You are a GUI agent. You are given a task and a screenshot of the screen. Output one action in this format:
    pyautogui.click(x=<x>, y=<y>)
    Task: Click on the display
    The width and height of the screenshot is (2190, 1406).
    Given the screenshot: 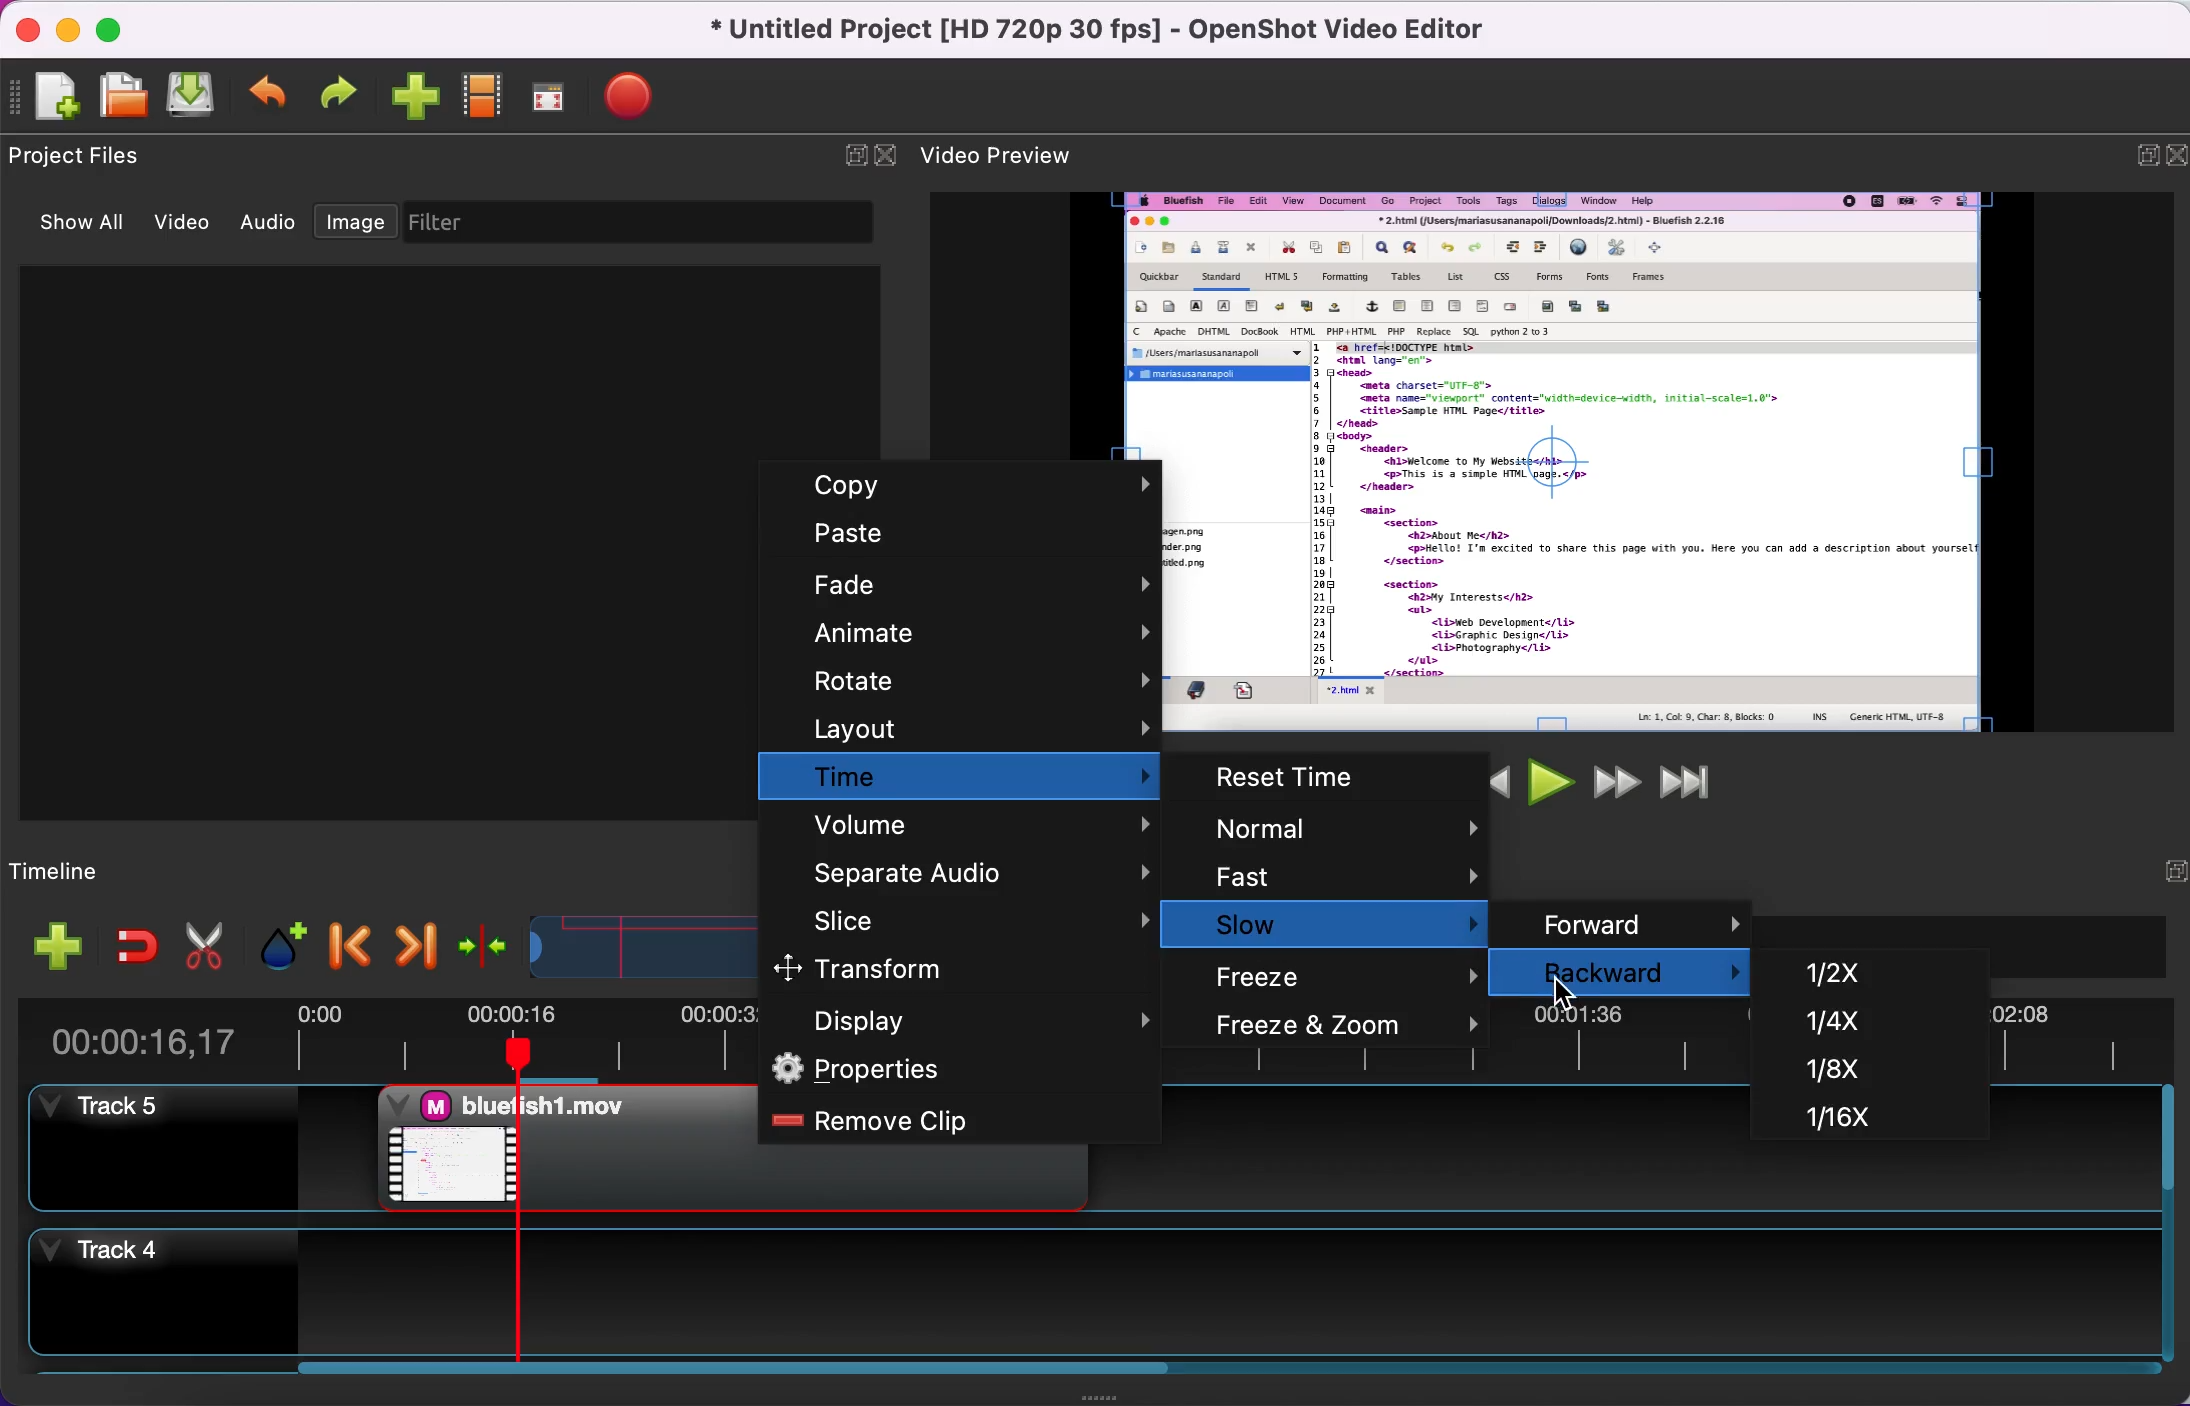 What is the action you would take?
    pyautogui.click(x=959, y=1018)
    